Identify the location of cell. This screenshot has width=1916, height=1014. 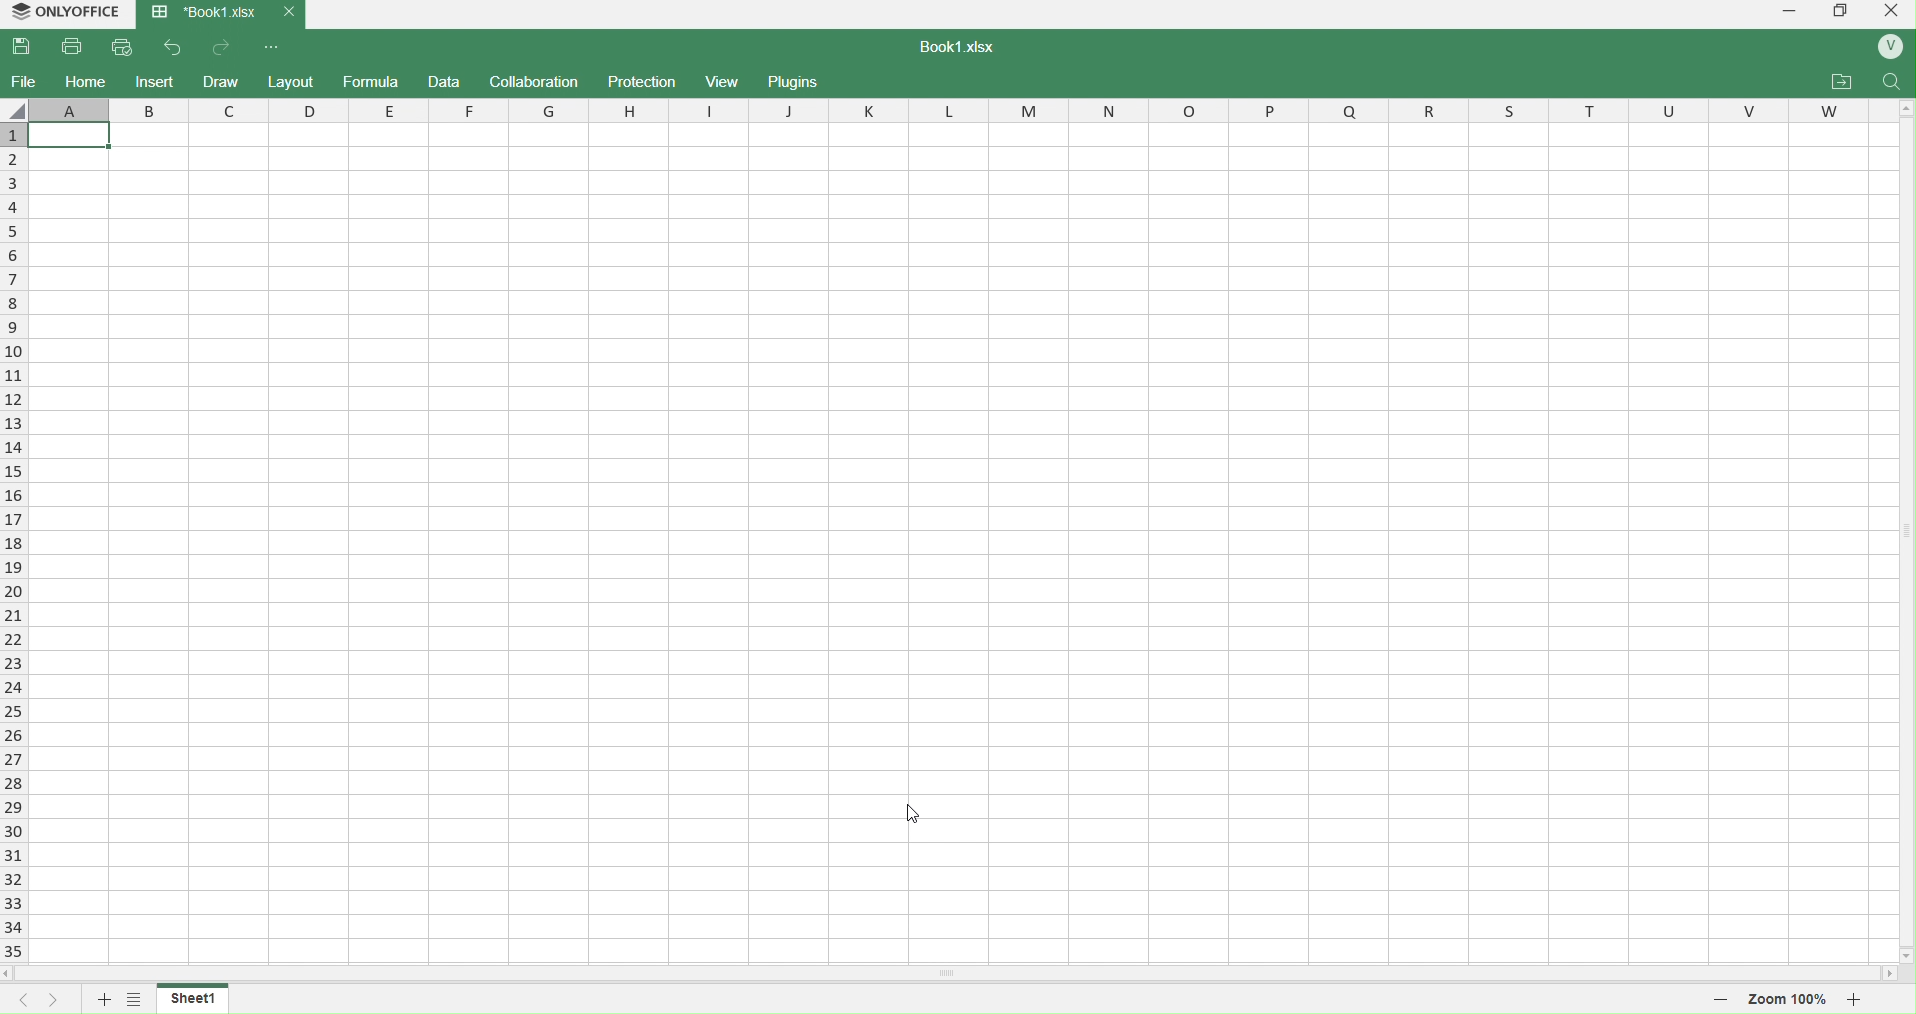
(958, 540).